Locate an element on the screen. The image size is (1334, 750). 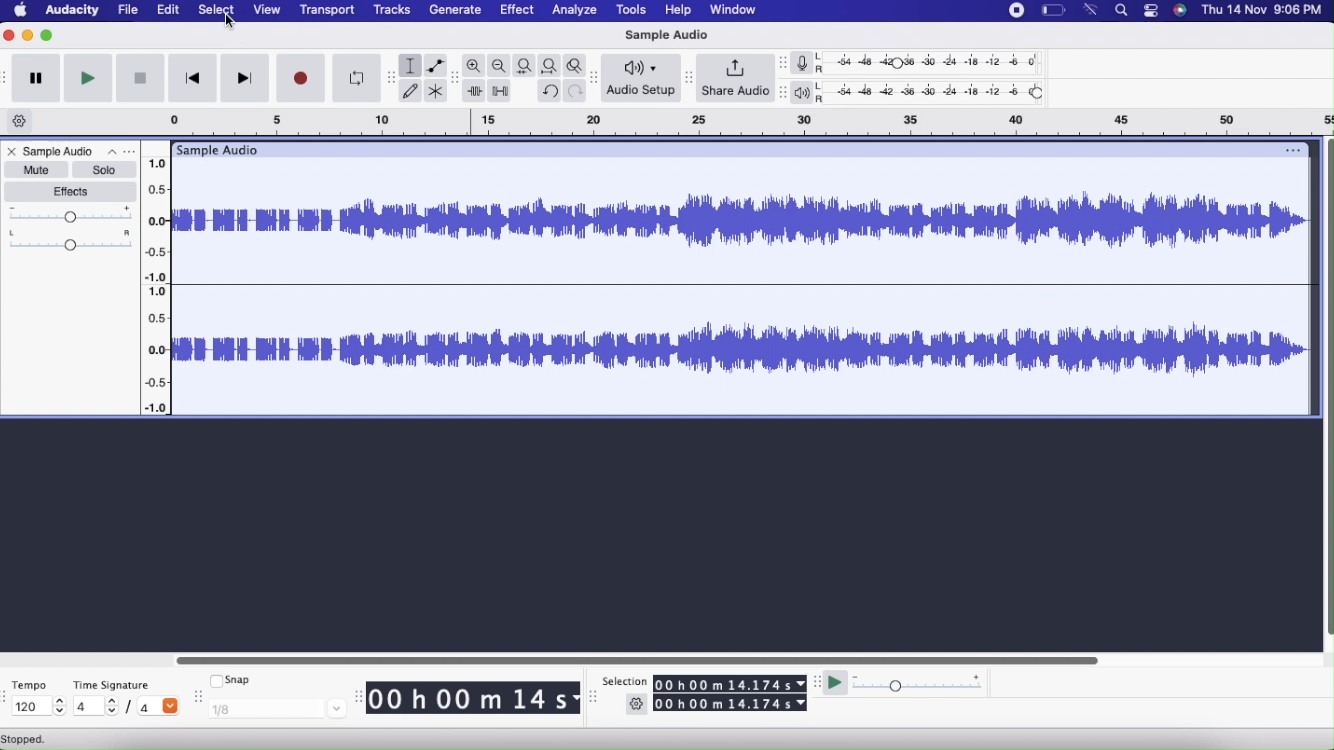
File is located at coordinates (128, 9).